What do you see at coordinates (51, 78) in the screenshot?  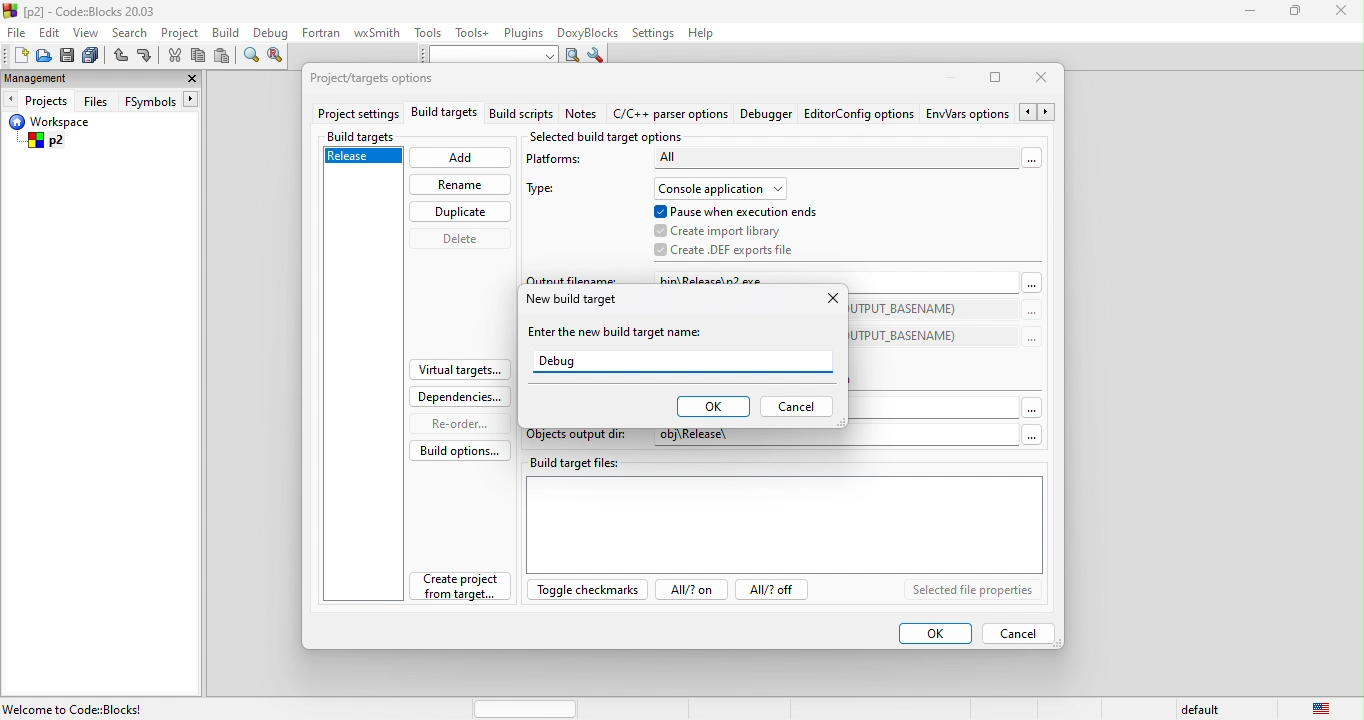 I see `management` at bounding box center [51, 78].